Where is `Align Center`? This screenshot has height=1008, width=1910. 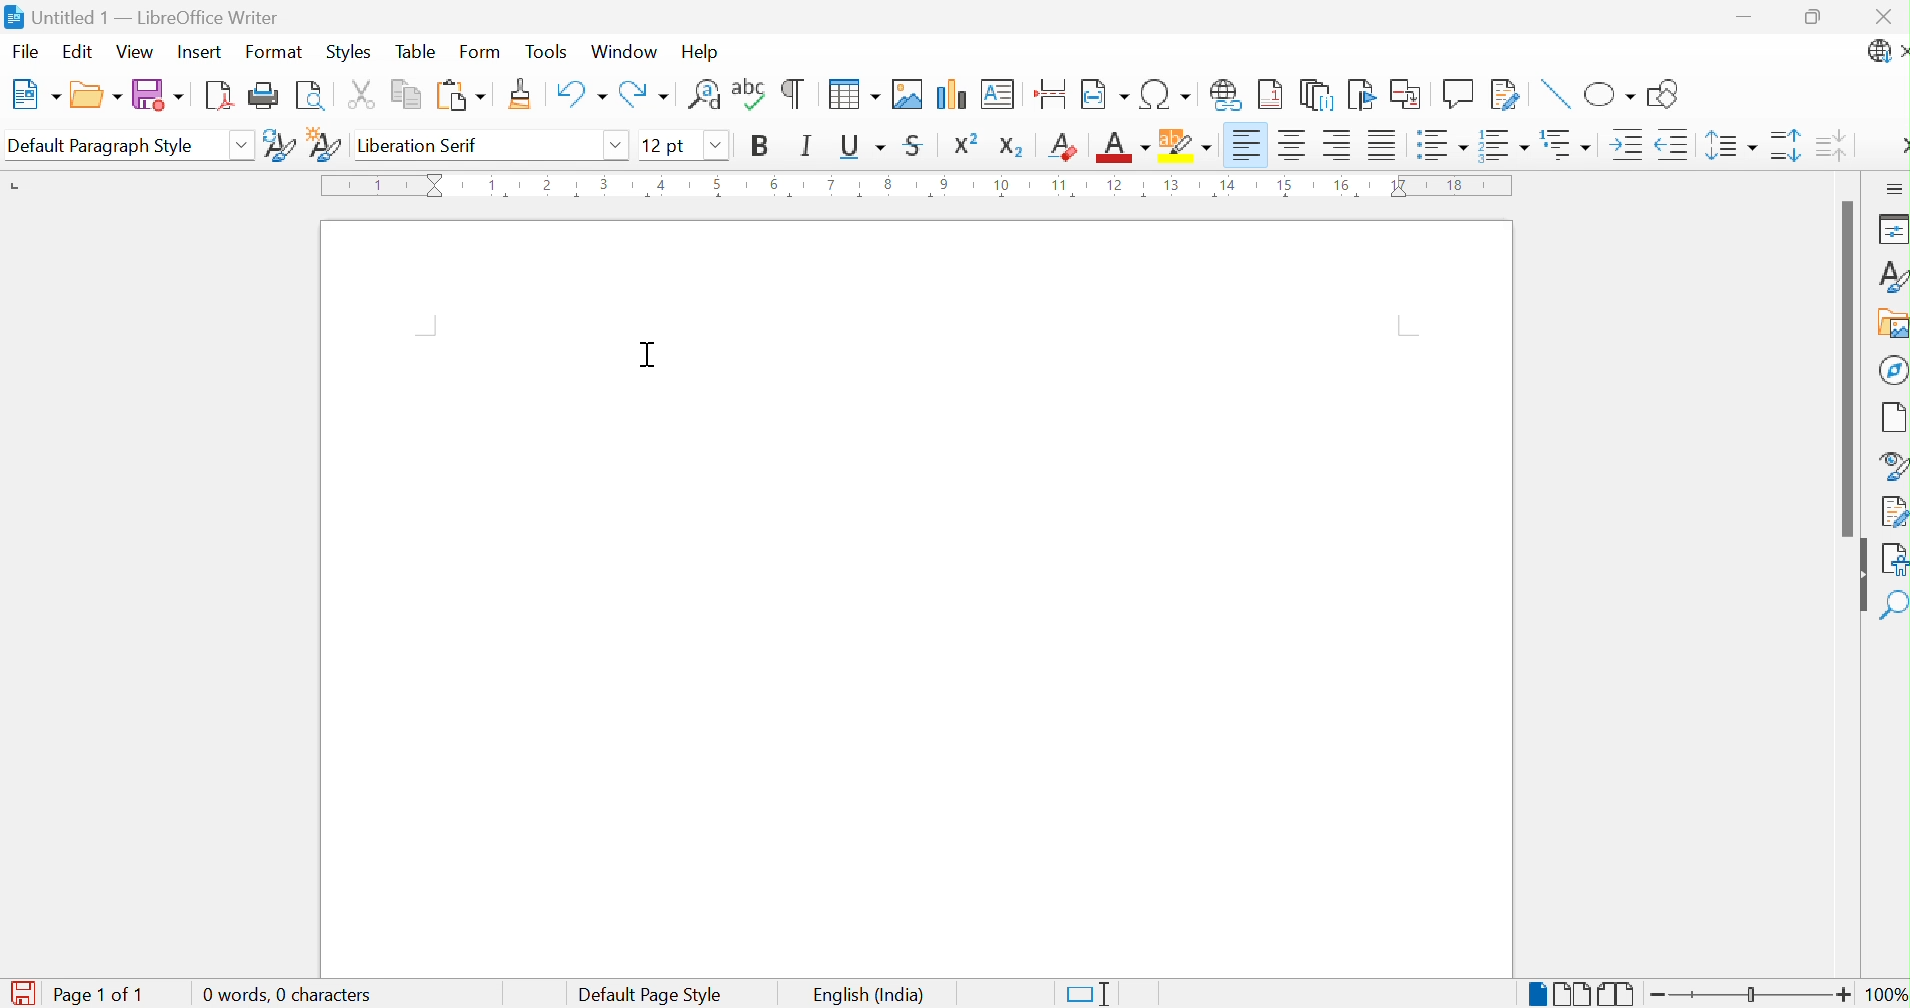 Align Center is located at coordinates (1293, 145).